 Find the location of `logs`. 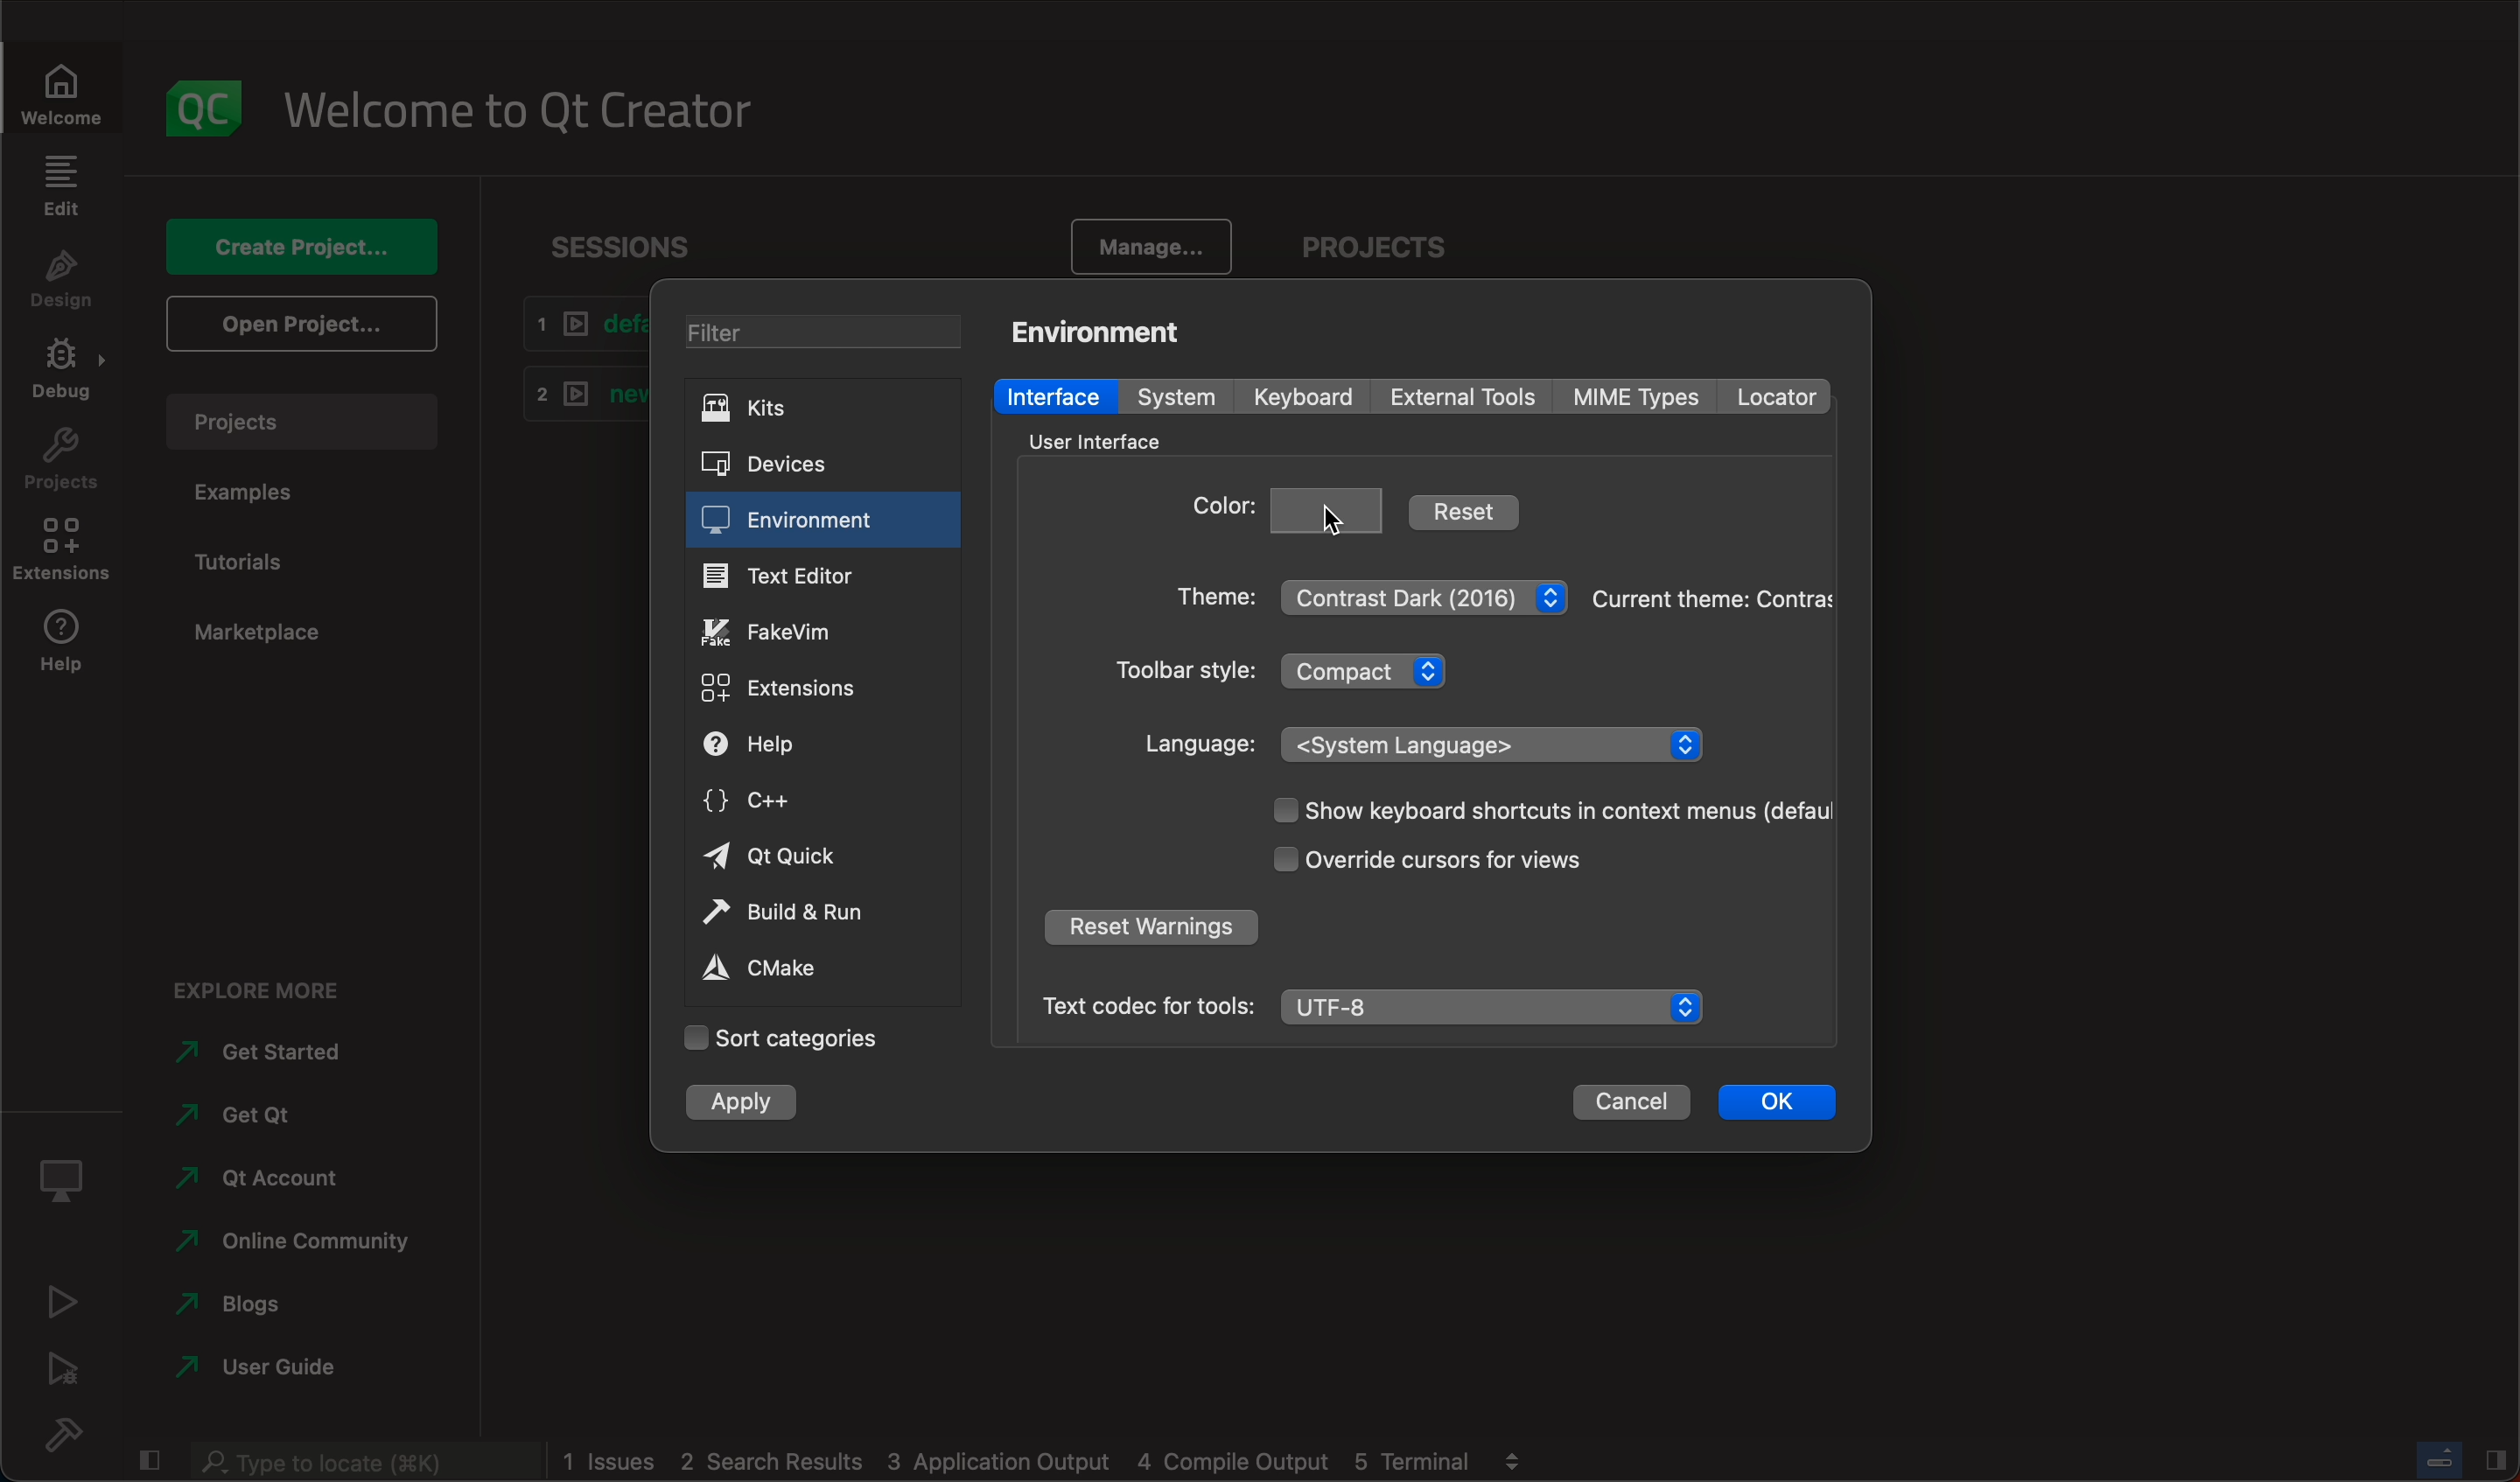

logs is located at coordinates (1018, 1462).